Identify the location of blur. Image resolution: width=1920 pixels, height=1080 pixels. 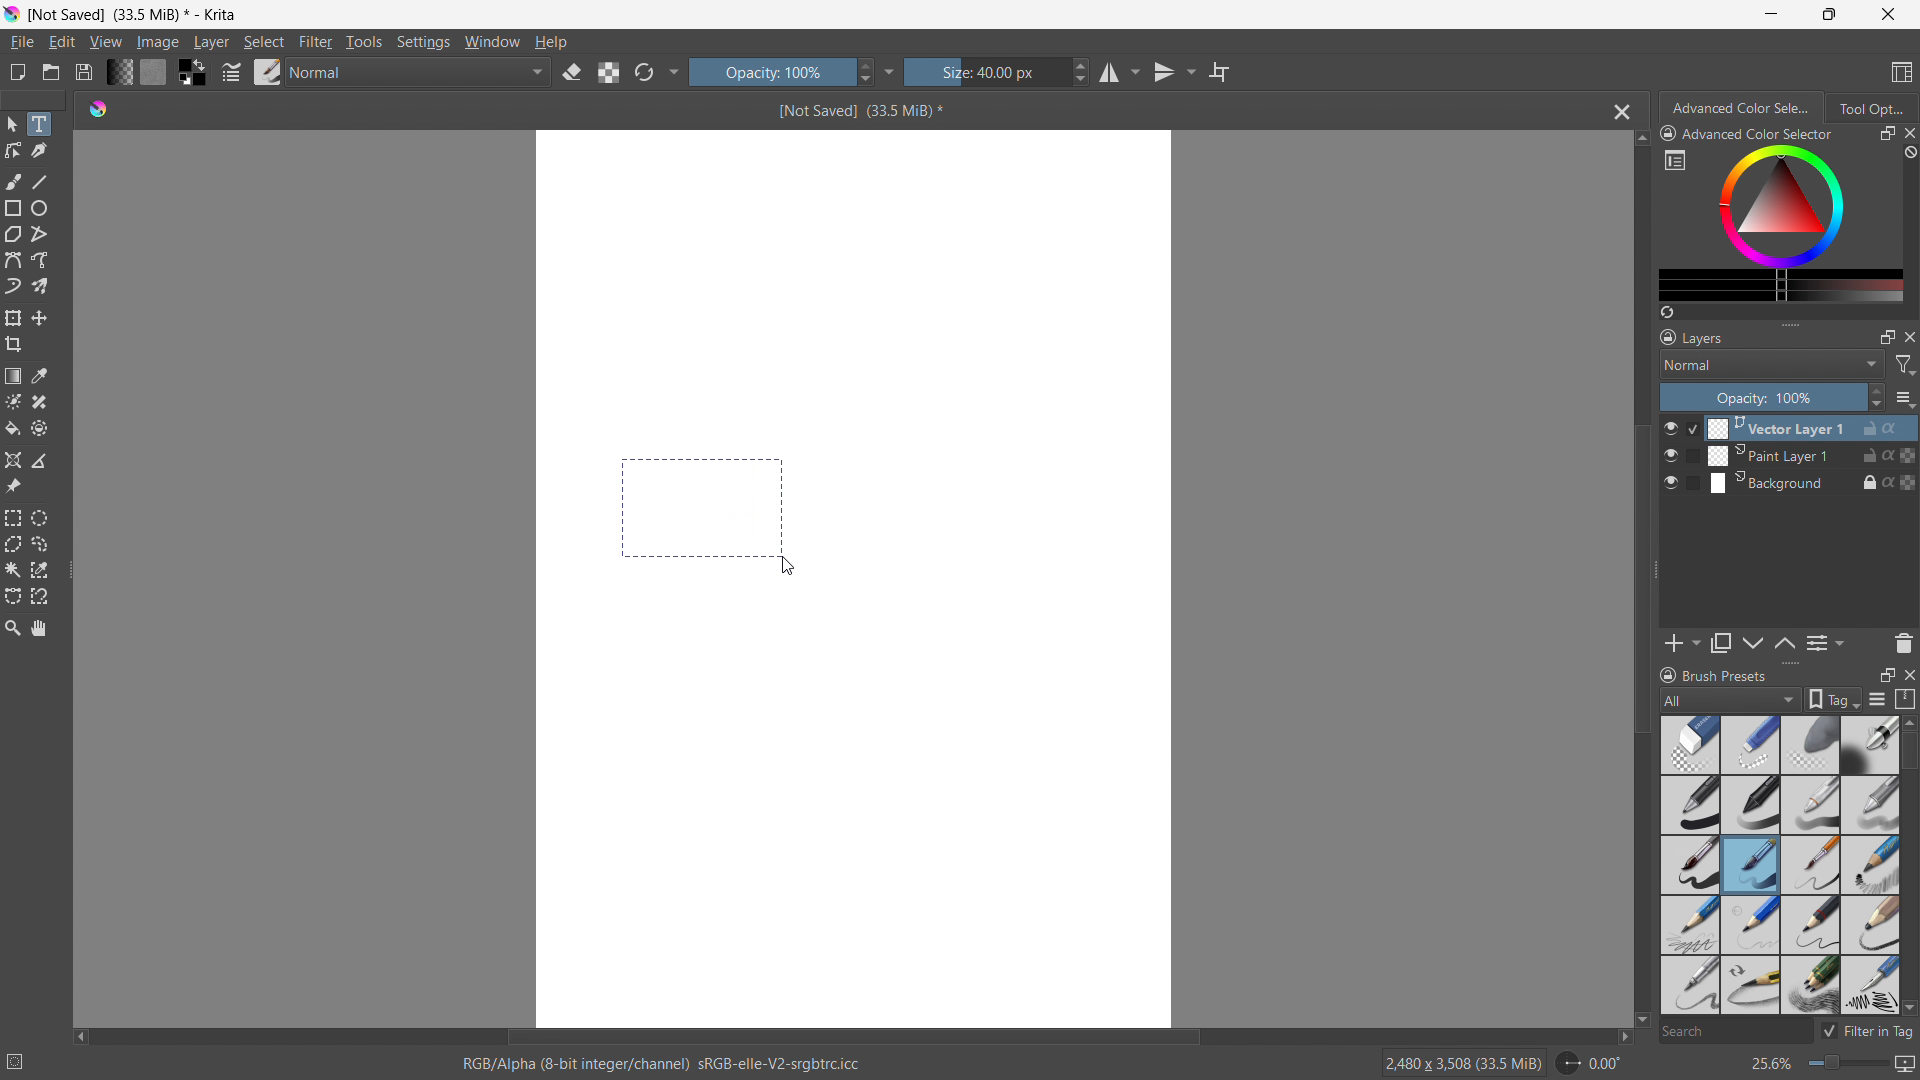
(1809, 745).